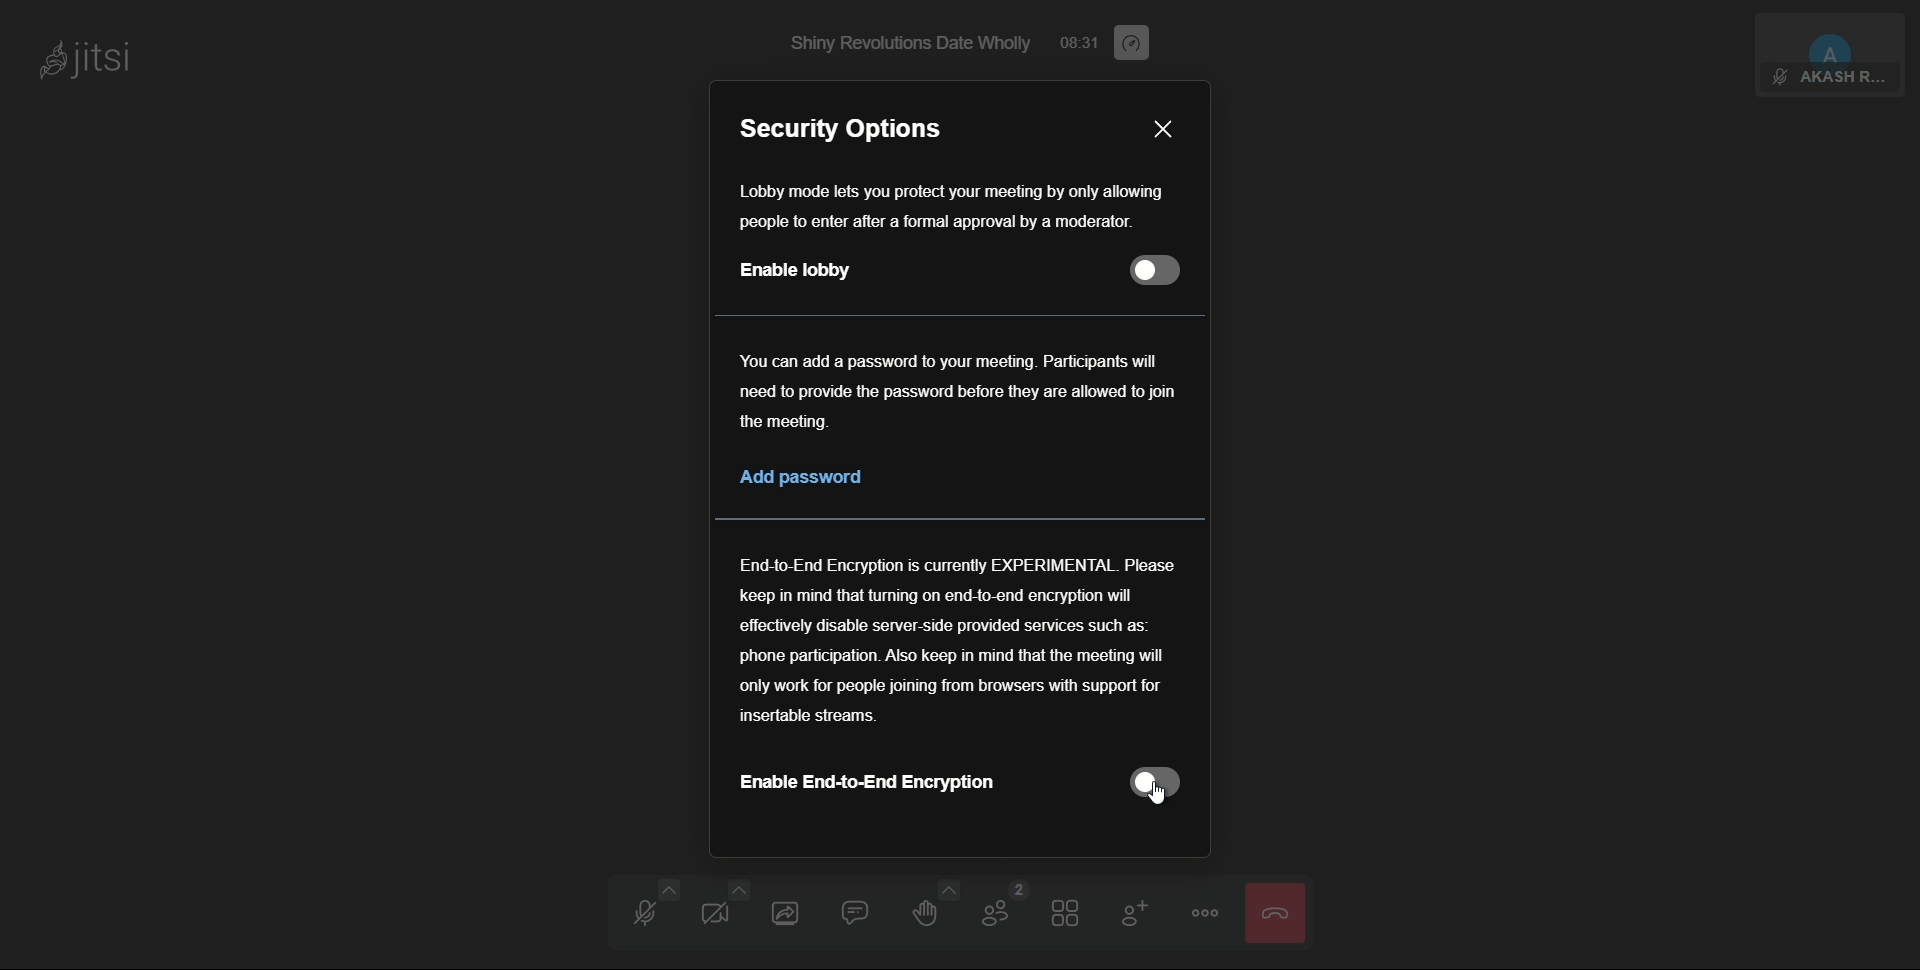 The height and width of the screenshot is (970, 1920). Describe the element at coordinates (959, 643) in the screenshot. I see `End-to-End Encryption is currently EXPERIMENTAL. Please
keep in mind that turning on end-to-end encryption will
effectively disable server-side provided services such as
phone participation. Also keep in mind that the meeting will
only work for people joining from browsers with support for
insertable streams.` at that location.